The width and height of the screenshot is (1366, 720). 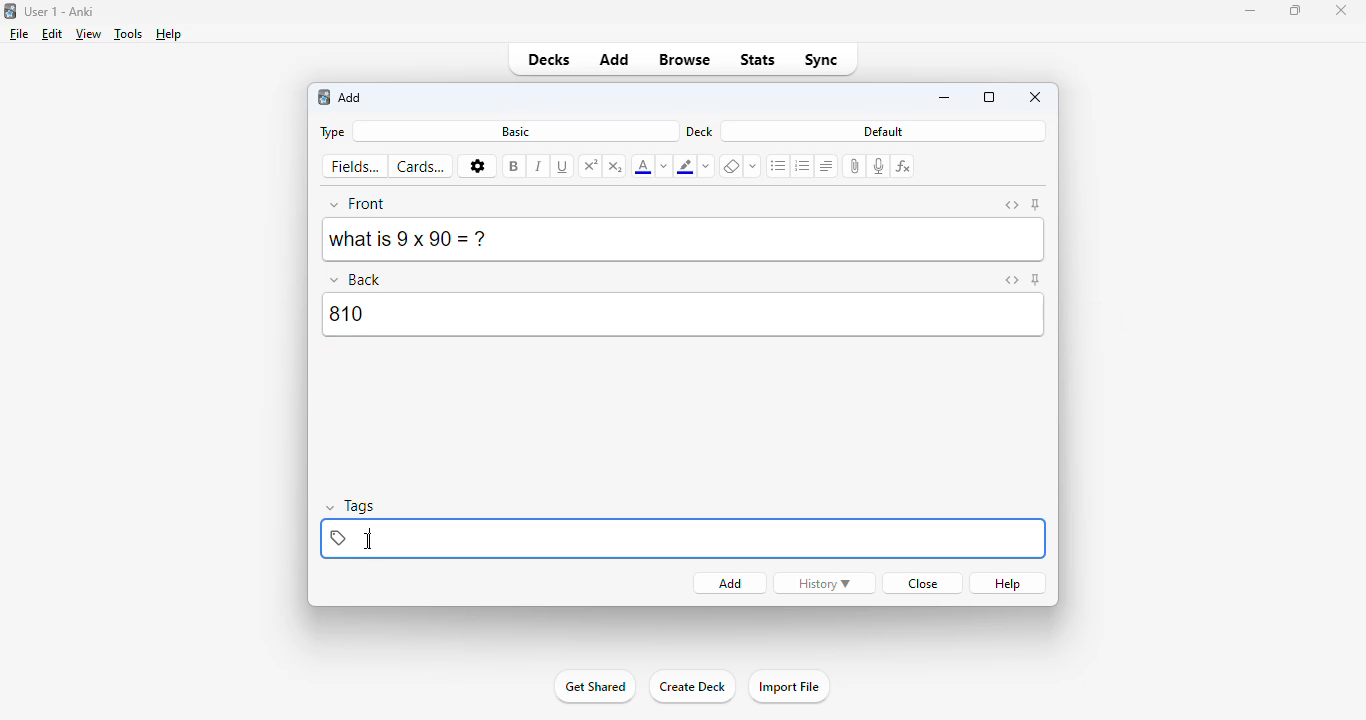 I want to click on front, so click(x=359, y=204).